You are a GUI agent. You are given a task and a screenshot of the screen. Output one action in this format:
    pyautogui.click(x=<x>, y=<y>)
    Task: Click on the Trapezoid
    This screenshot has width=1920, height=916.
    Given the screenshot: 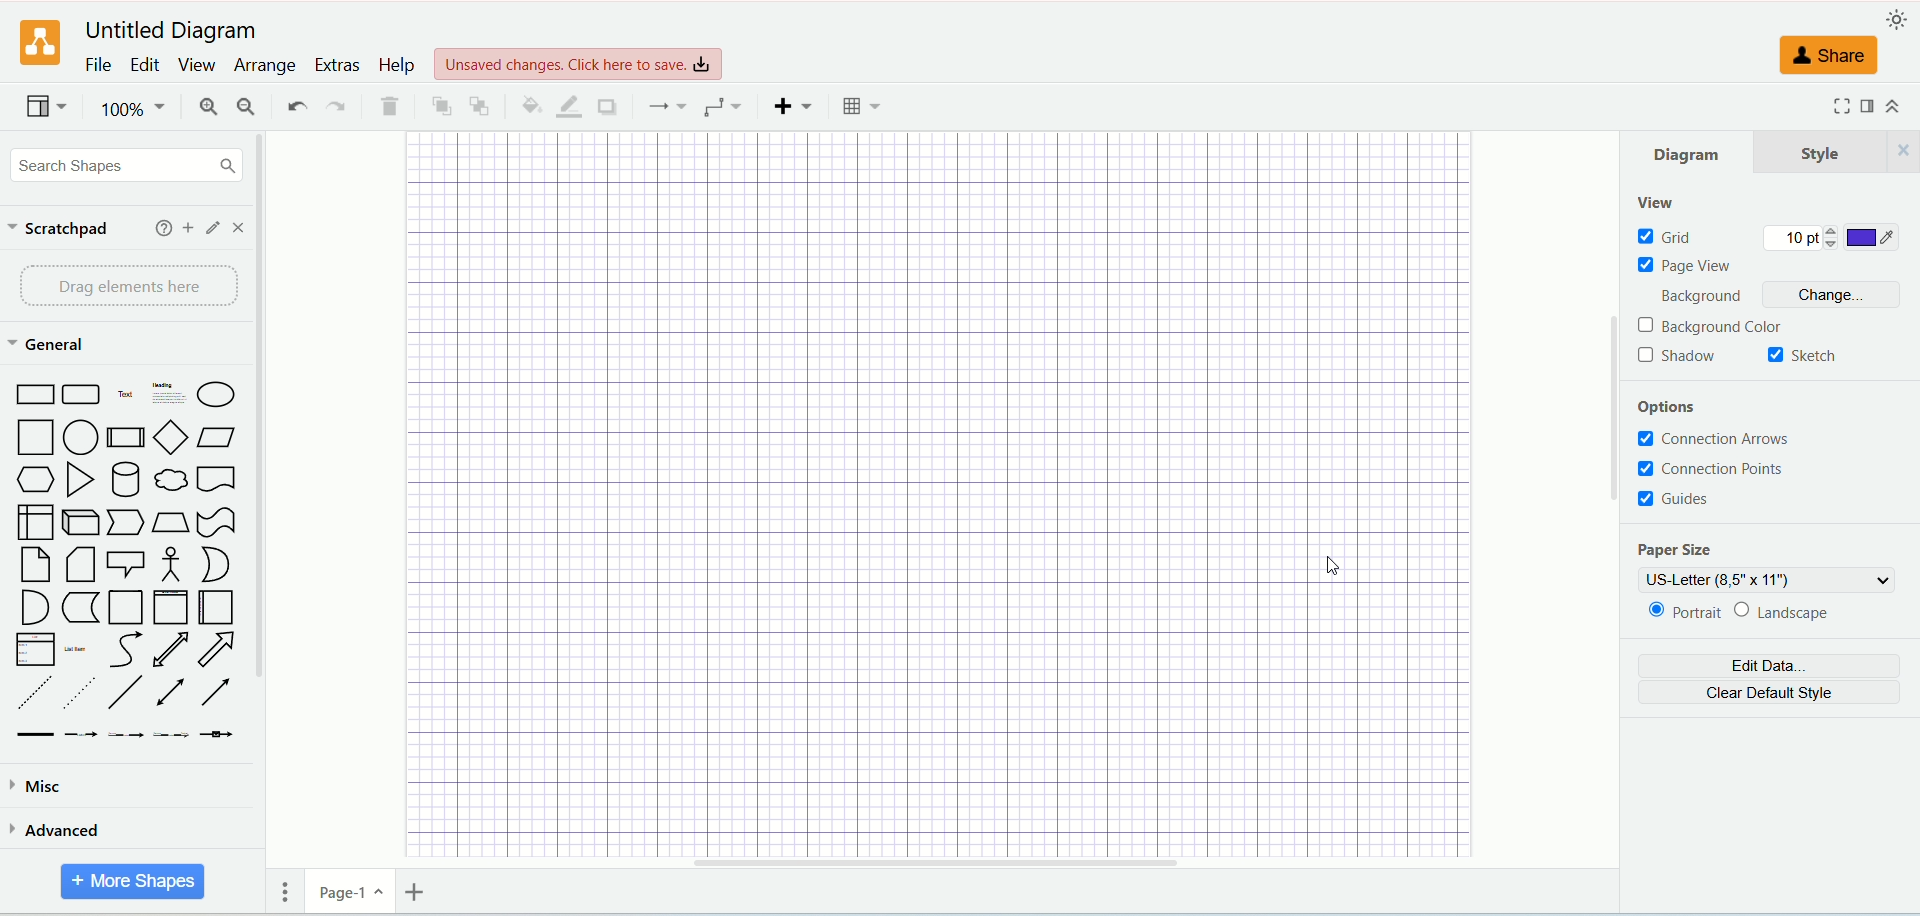 What is the action you would take?
    pyautogui.click(x=170, y=524)
    